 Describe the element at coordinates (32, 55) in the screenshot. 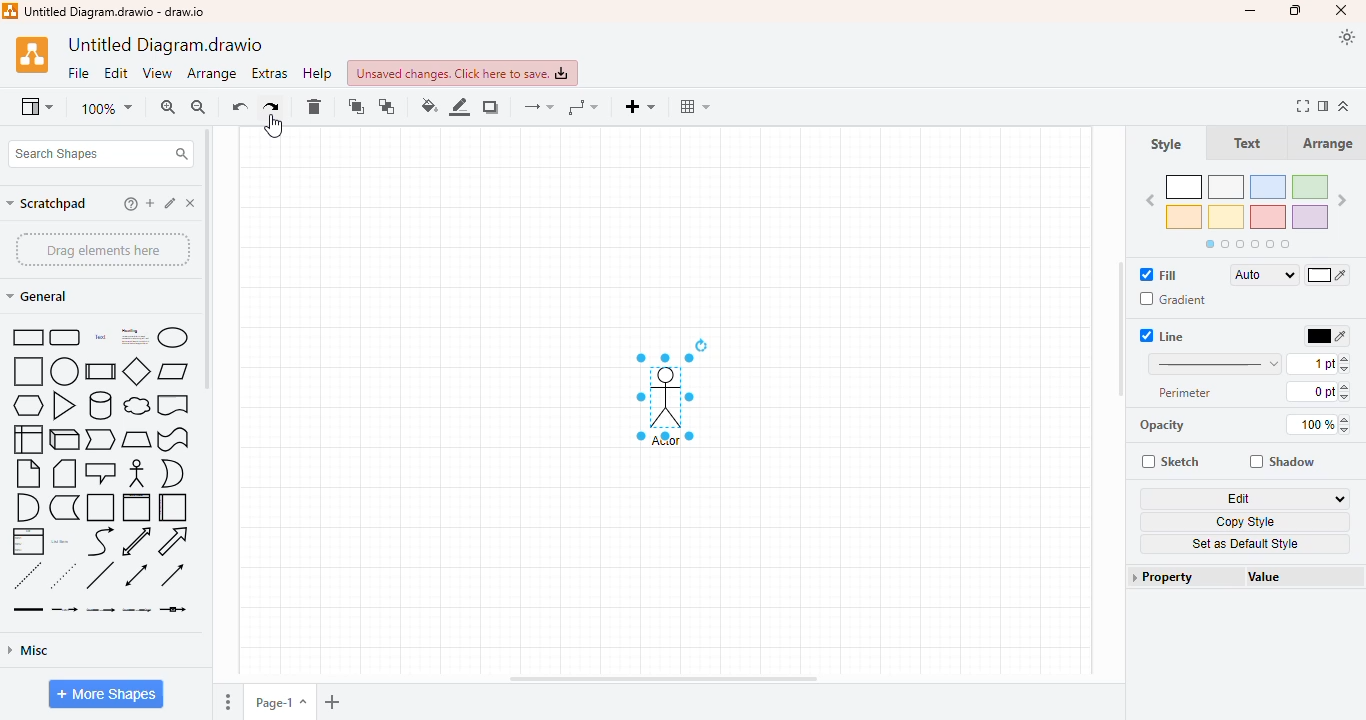

I see `logo` at that location.